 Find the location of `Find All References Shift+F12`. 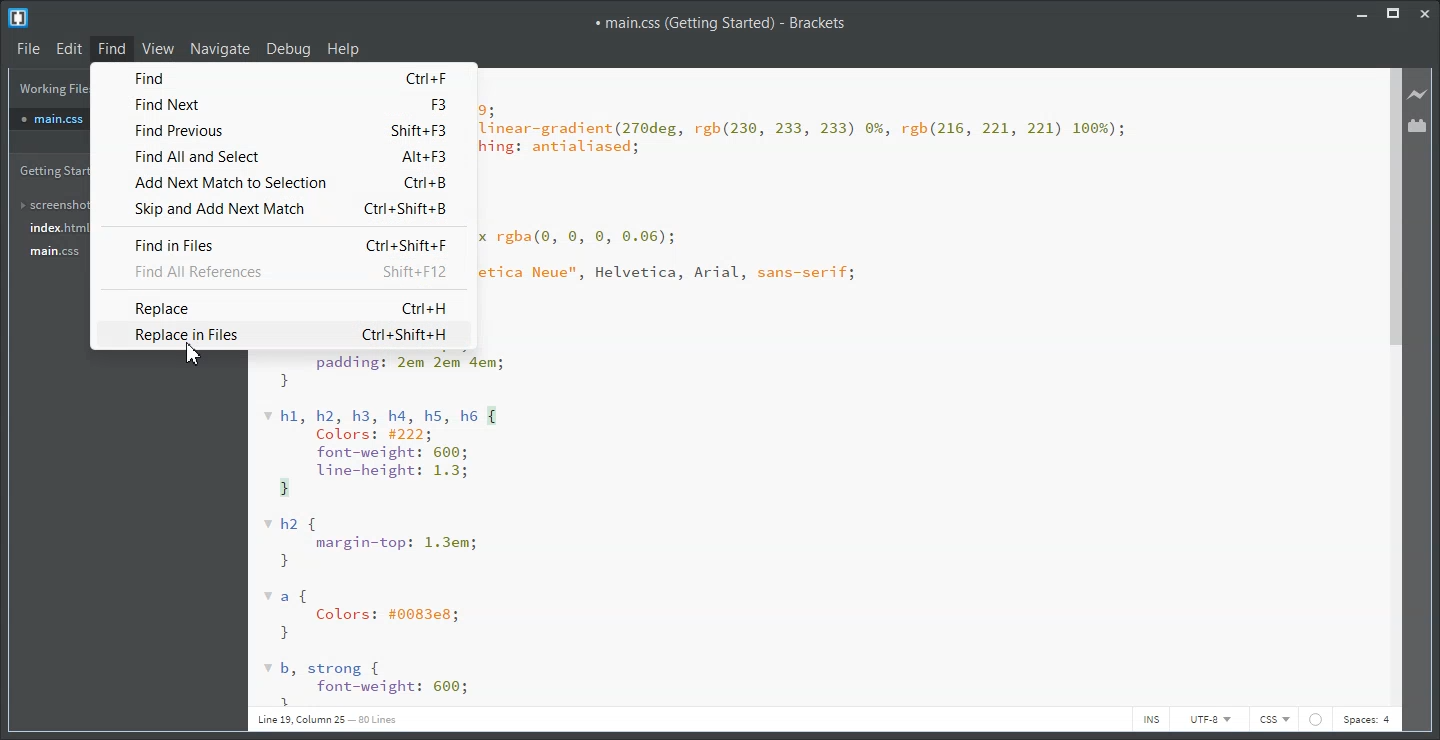

Find All References Shift+F12 is located at coordinates (292, 271).